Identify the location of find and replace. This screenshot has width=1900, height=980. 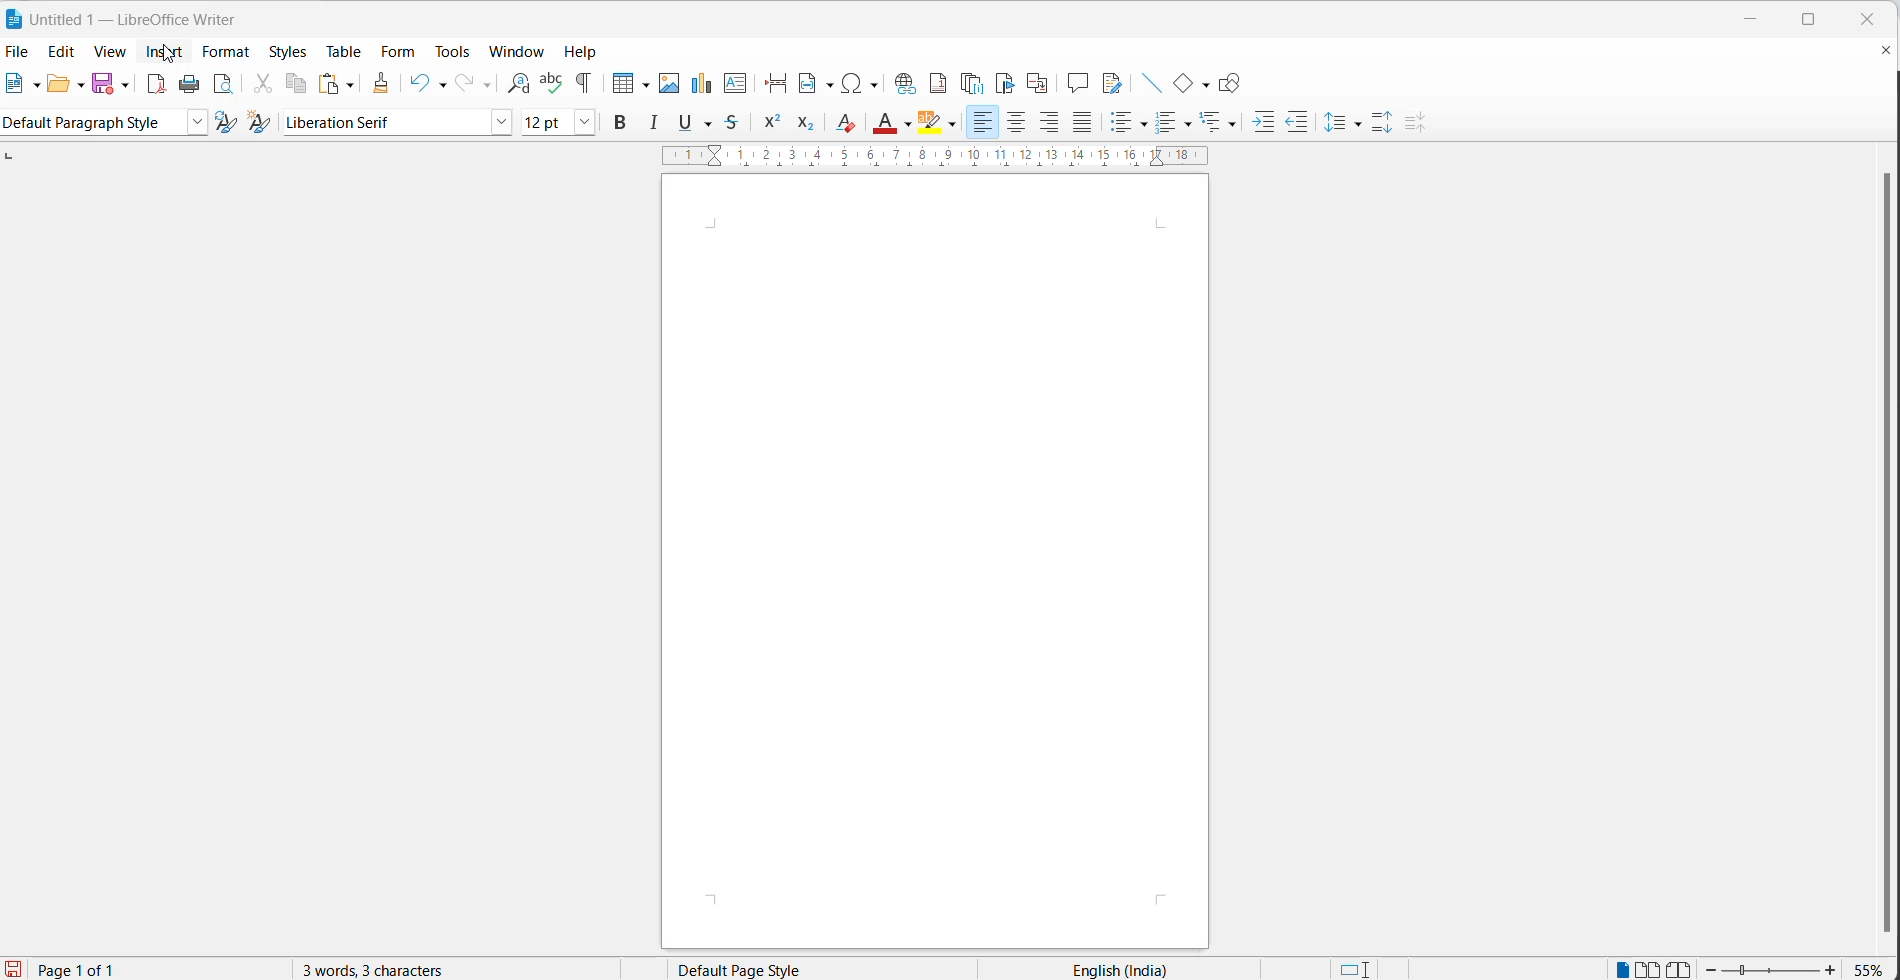
(518, 83).